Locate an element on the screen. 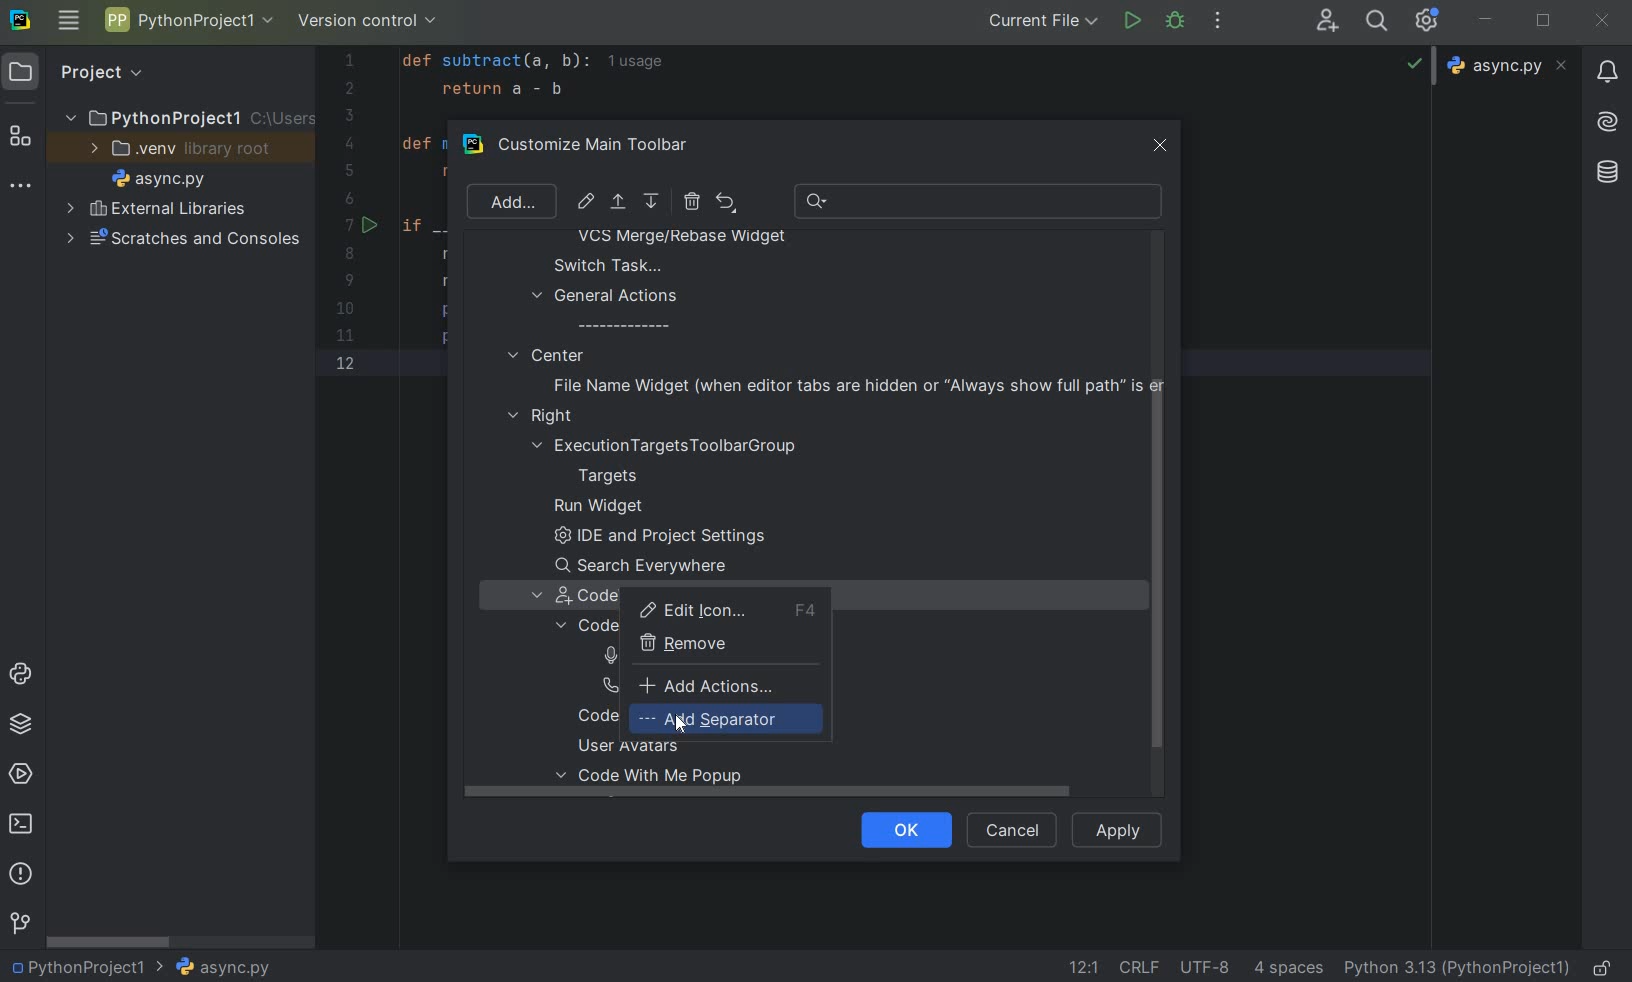 This screenshot has width=1632, height=982.  is located at coordinates (1608, 119).